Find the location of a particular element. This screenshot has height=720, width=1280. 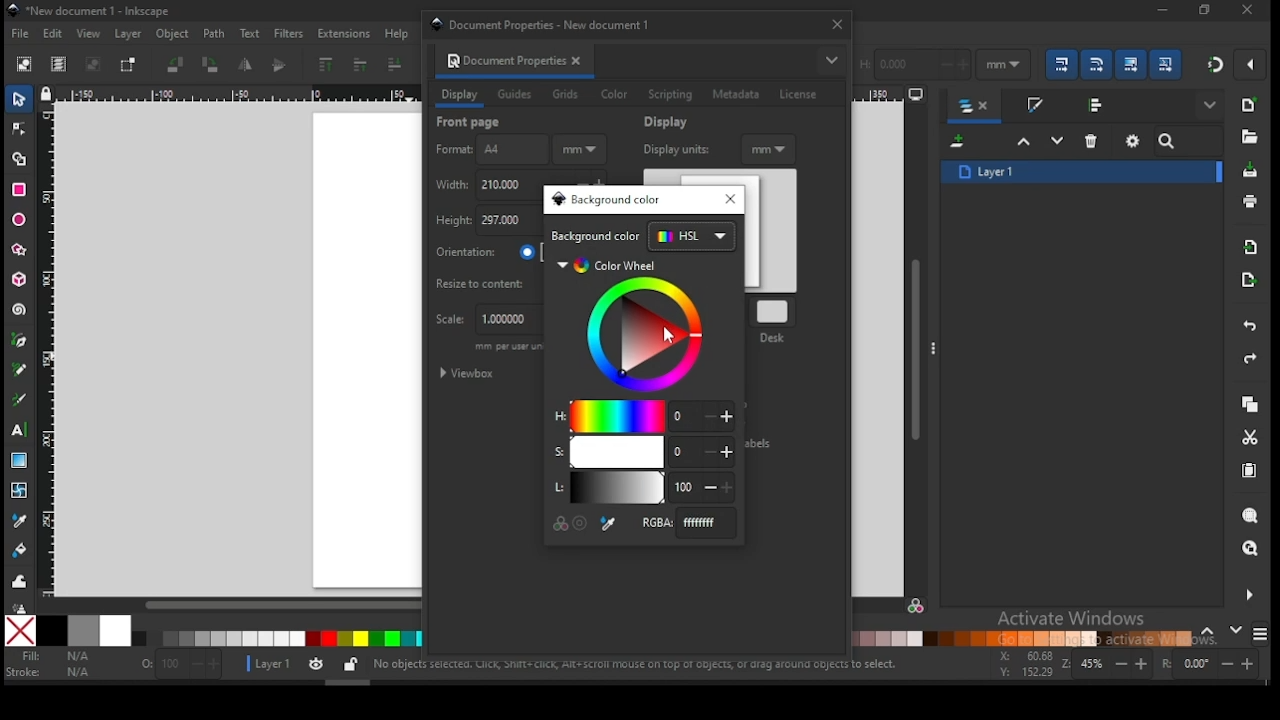

height is located at coordinates (486, 222).